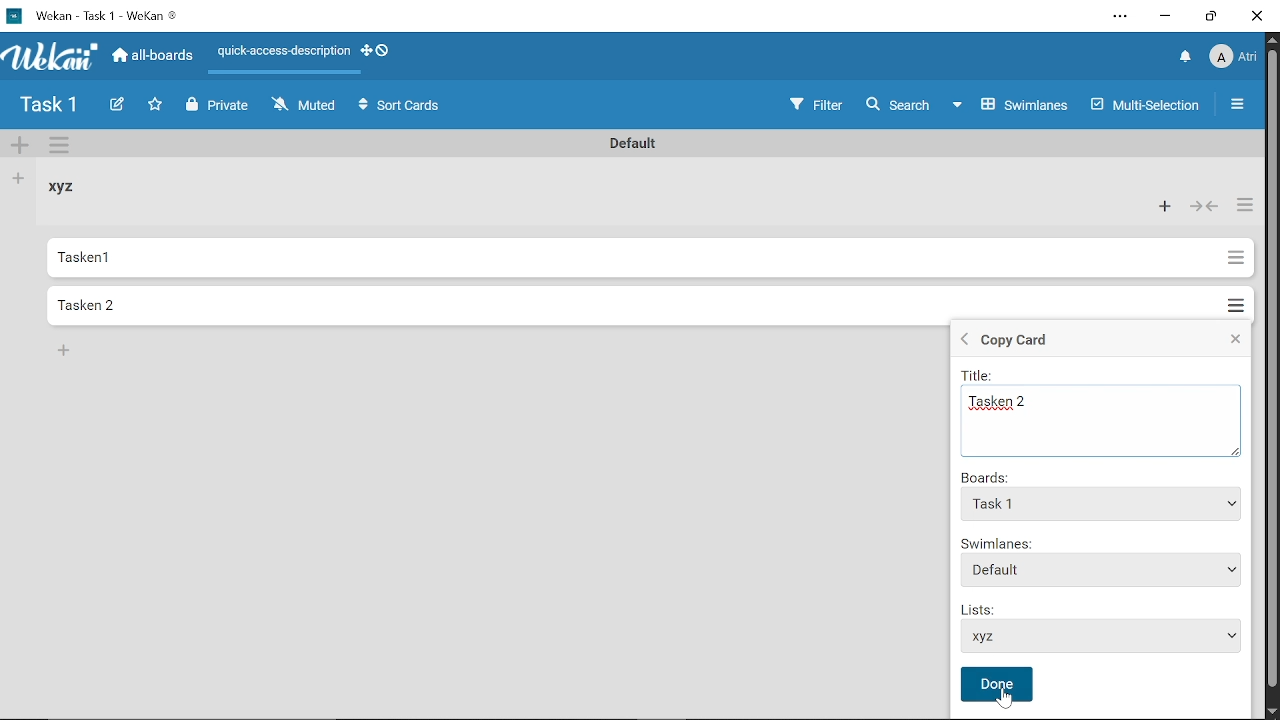  What do you see at coordinates (636, 142) in the screenshot?
I see `Rename` at bounding box center [636, 142].